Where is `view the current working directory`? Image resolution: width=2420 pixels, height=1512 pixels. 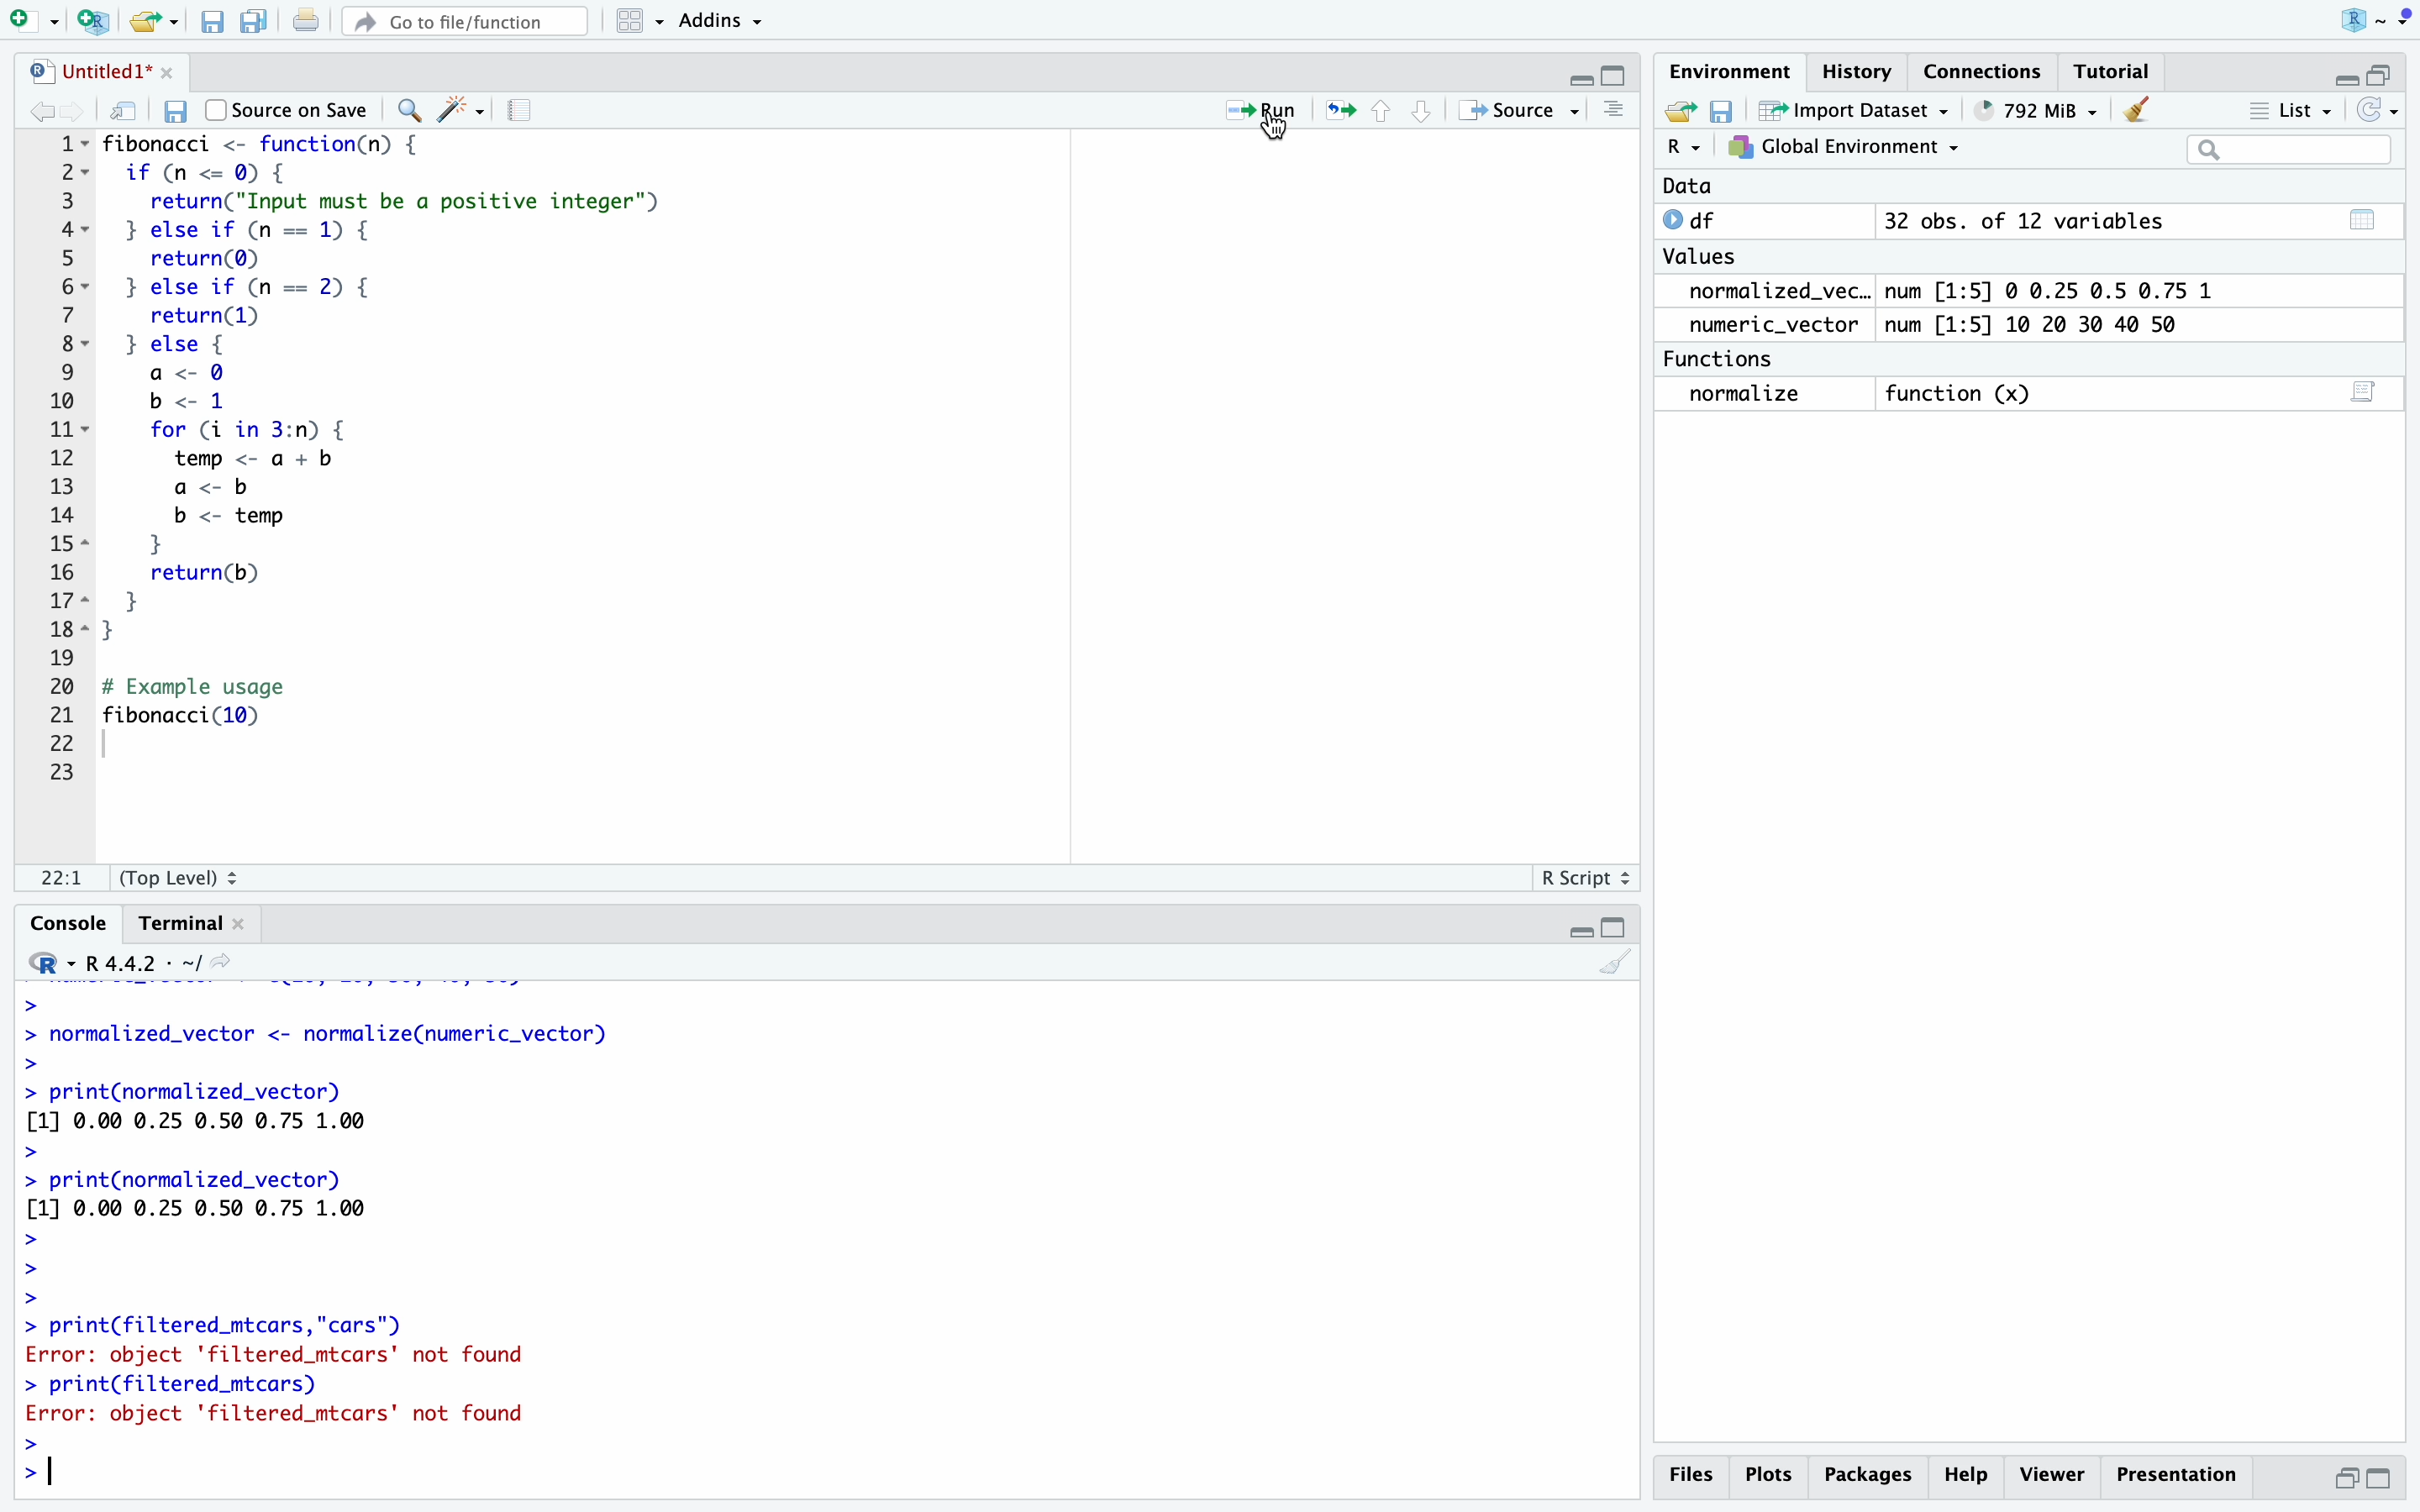
view the current working directory is located at coordinates (229, 968).